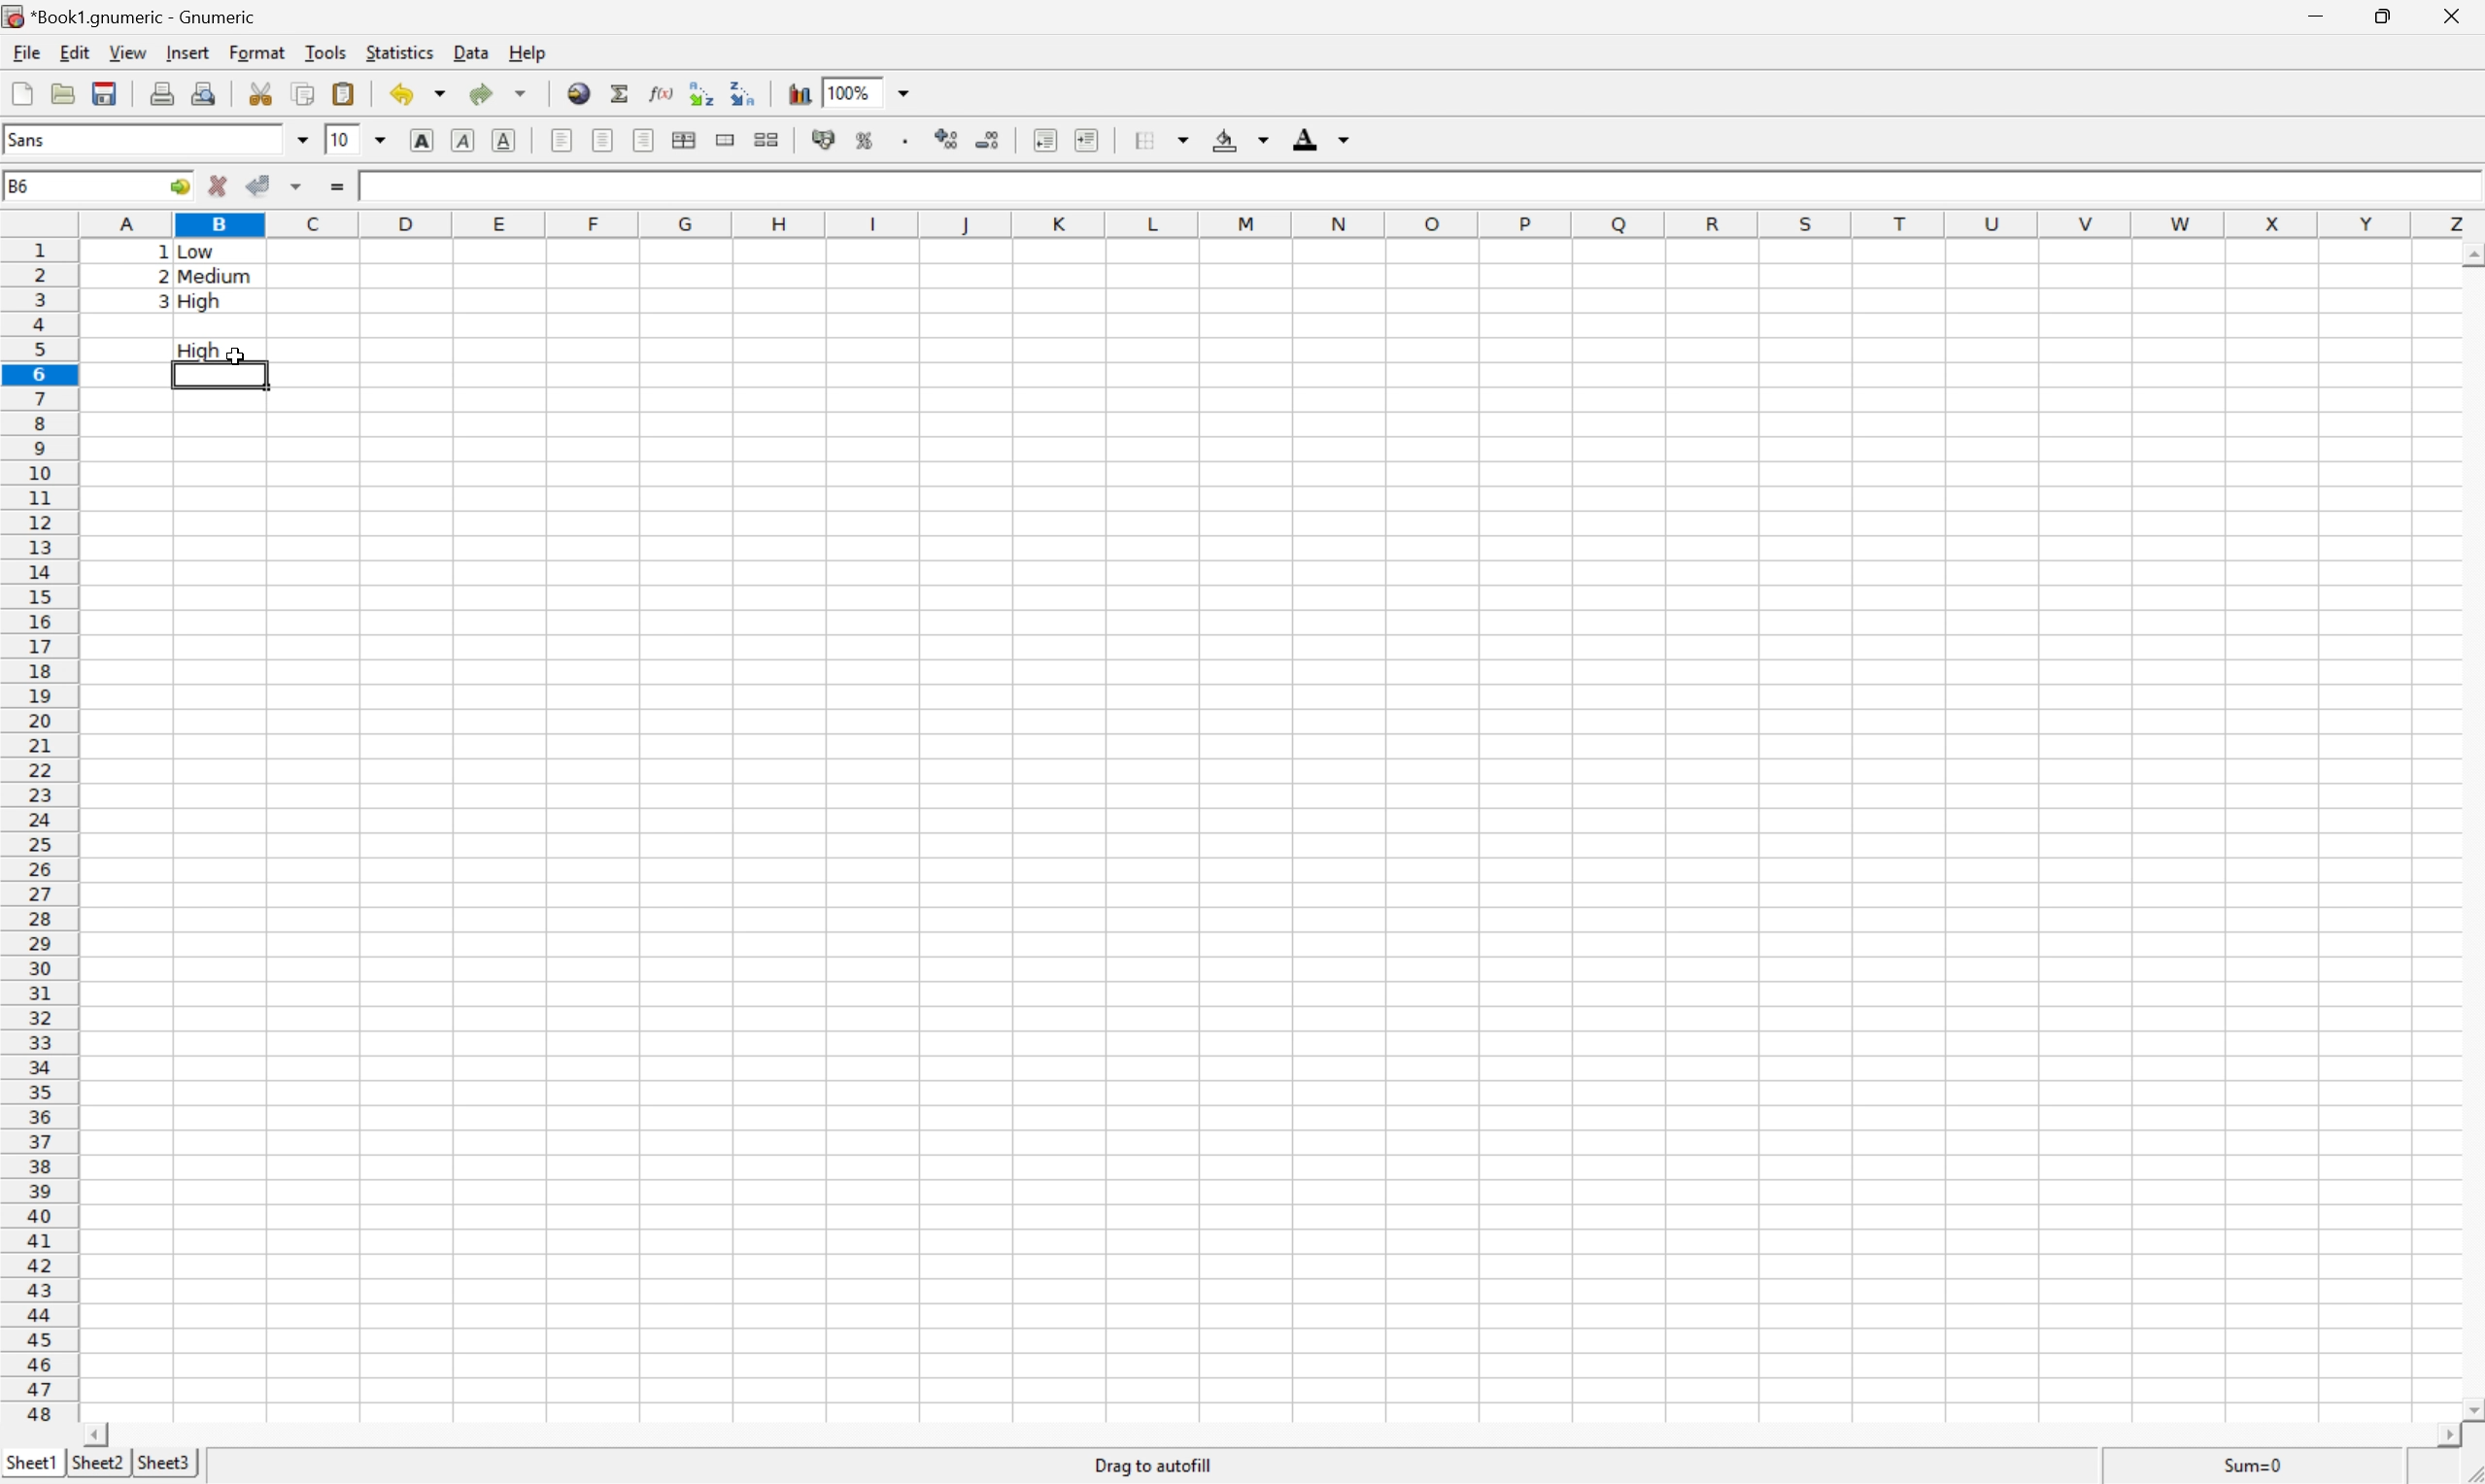  What do you see at coordinates (73, 50) in the screenshot?
I see `Edit` at bounding box center [73, 50].